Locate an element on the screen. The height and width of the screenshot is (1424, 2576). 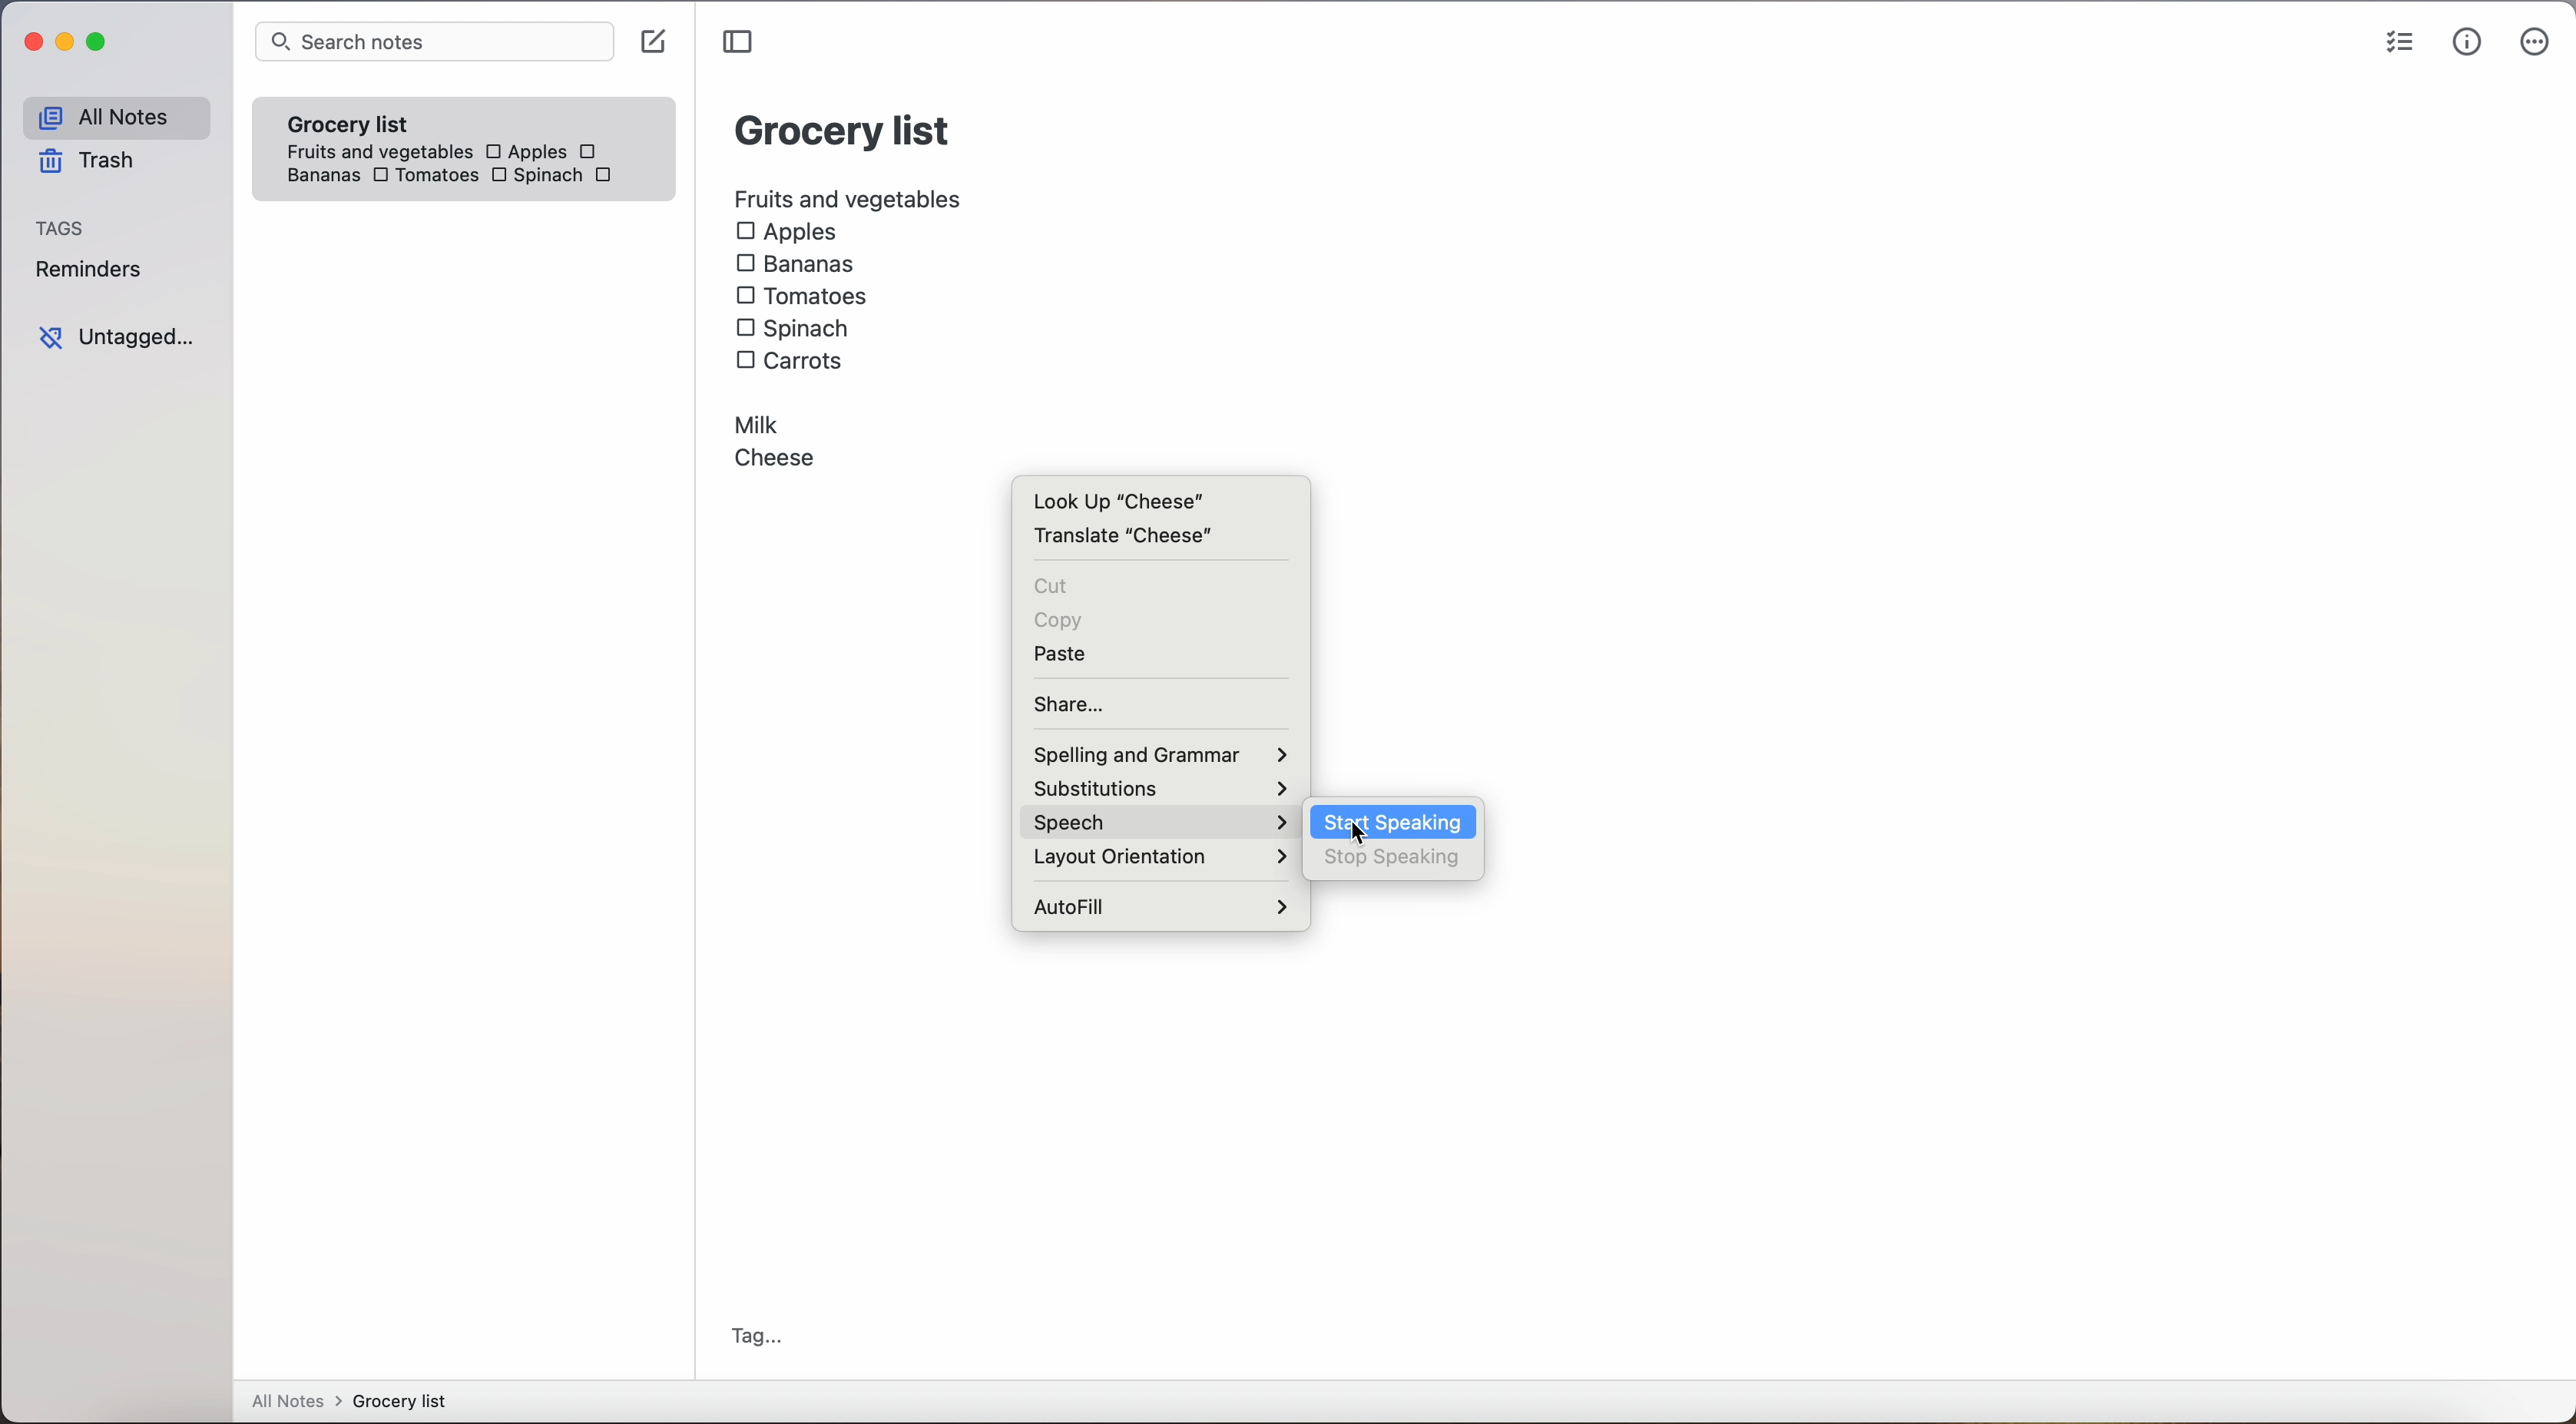
reminders is located at coordinates (93, 272).